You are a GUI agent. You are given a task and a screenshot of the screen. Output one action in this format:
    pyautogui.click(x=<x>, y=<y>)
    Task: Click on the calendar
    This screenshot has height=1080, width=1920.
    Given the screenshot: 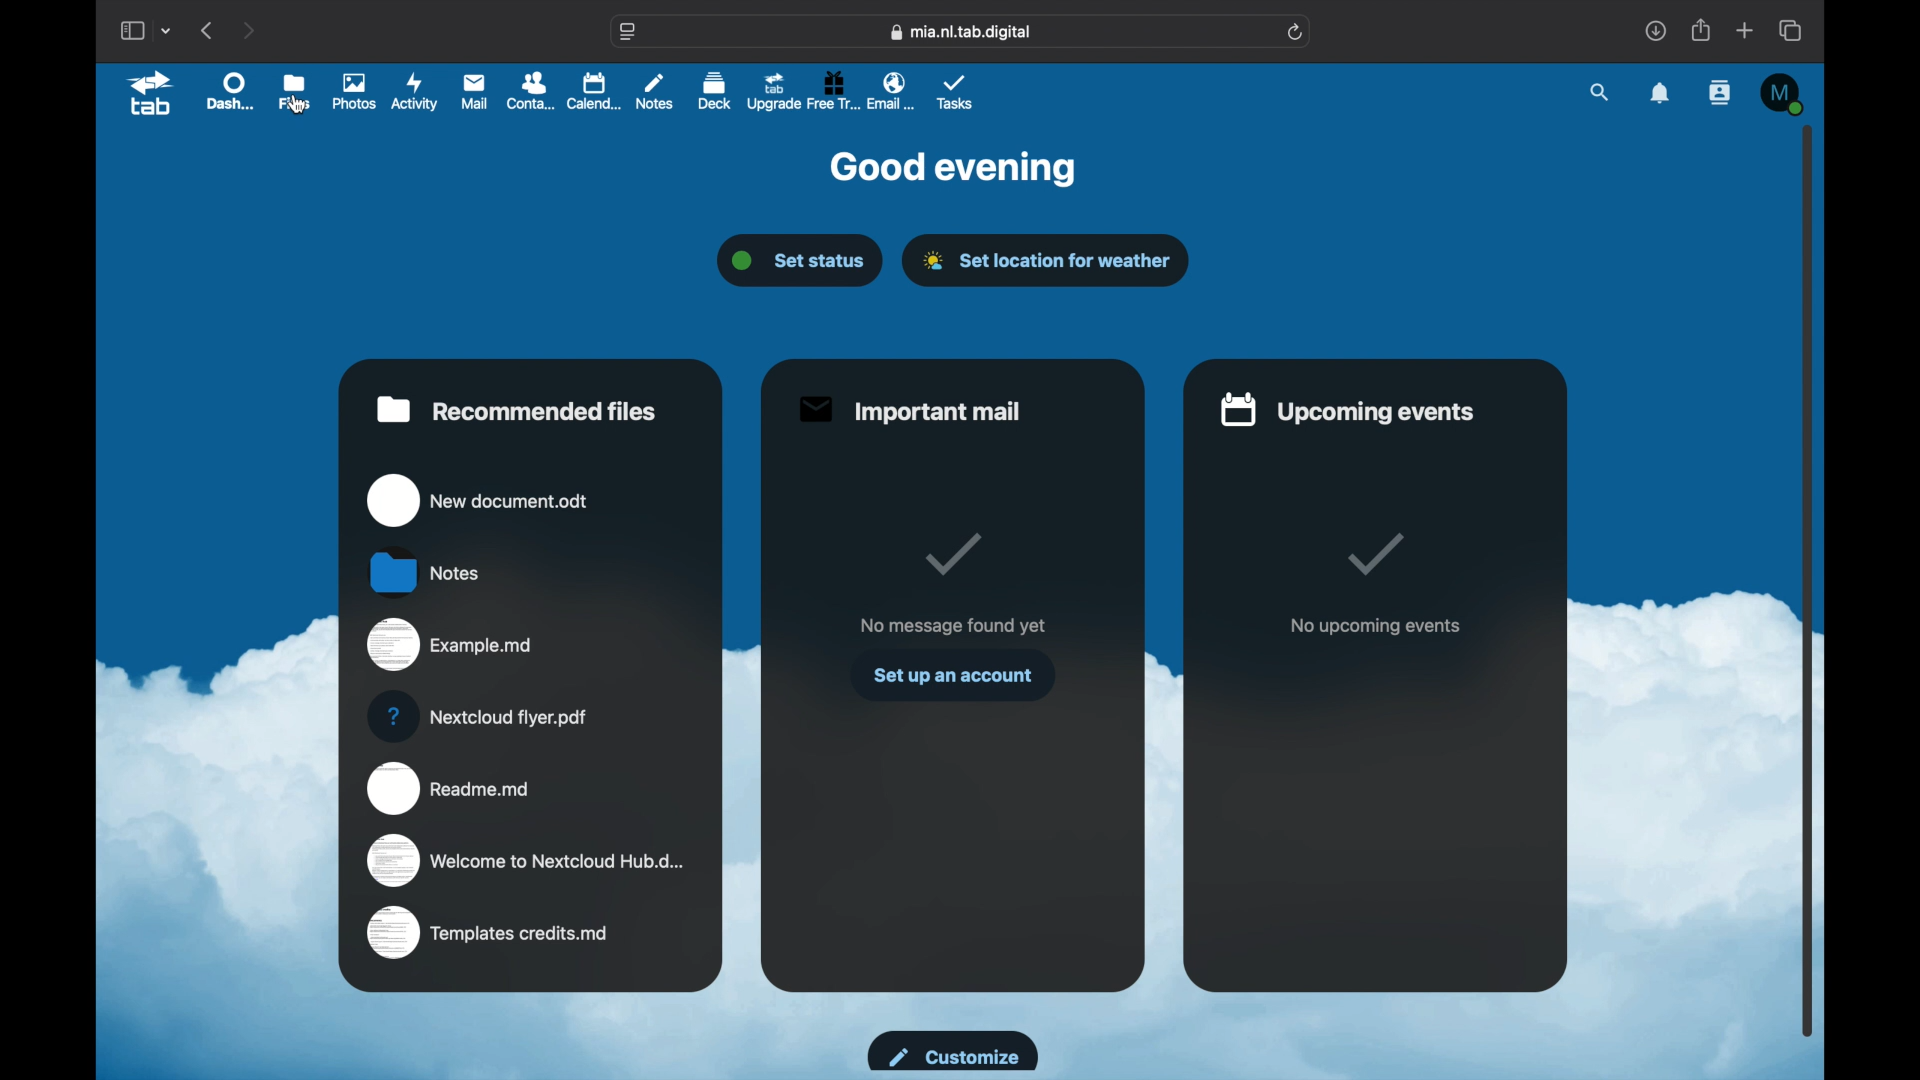 What is the action you would take?
    pyautogui.click(x=595, y=90)
    